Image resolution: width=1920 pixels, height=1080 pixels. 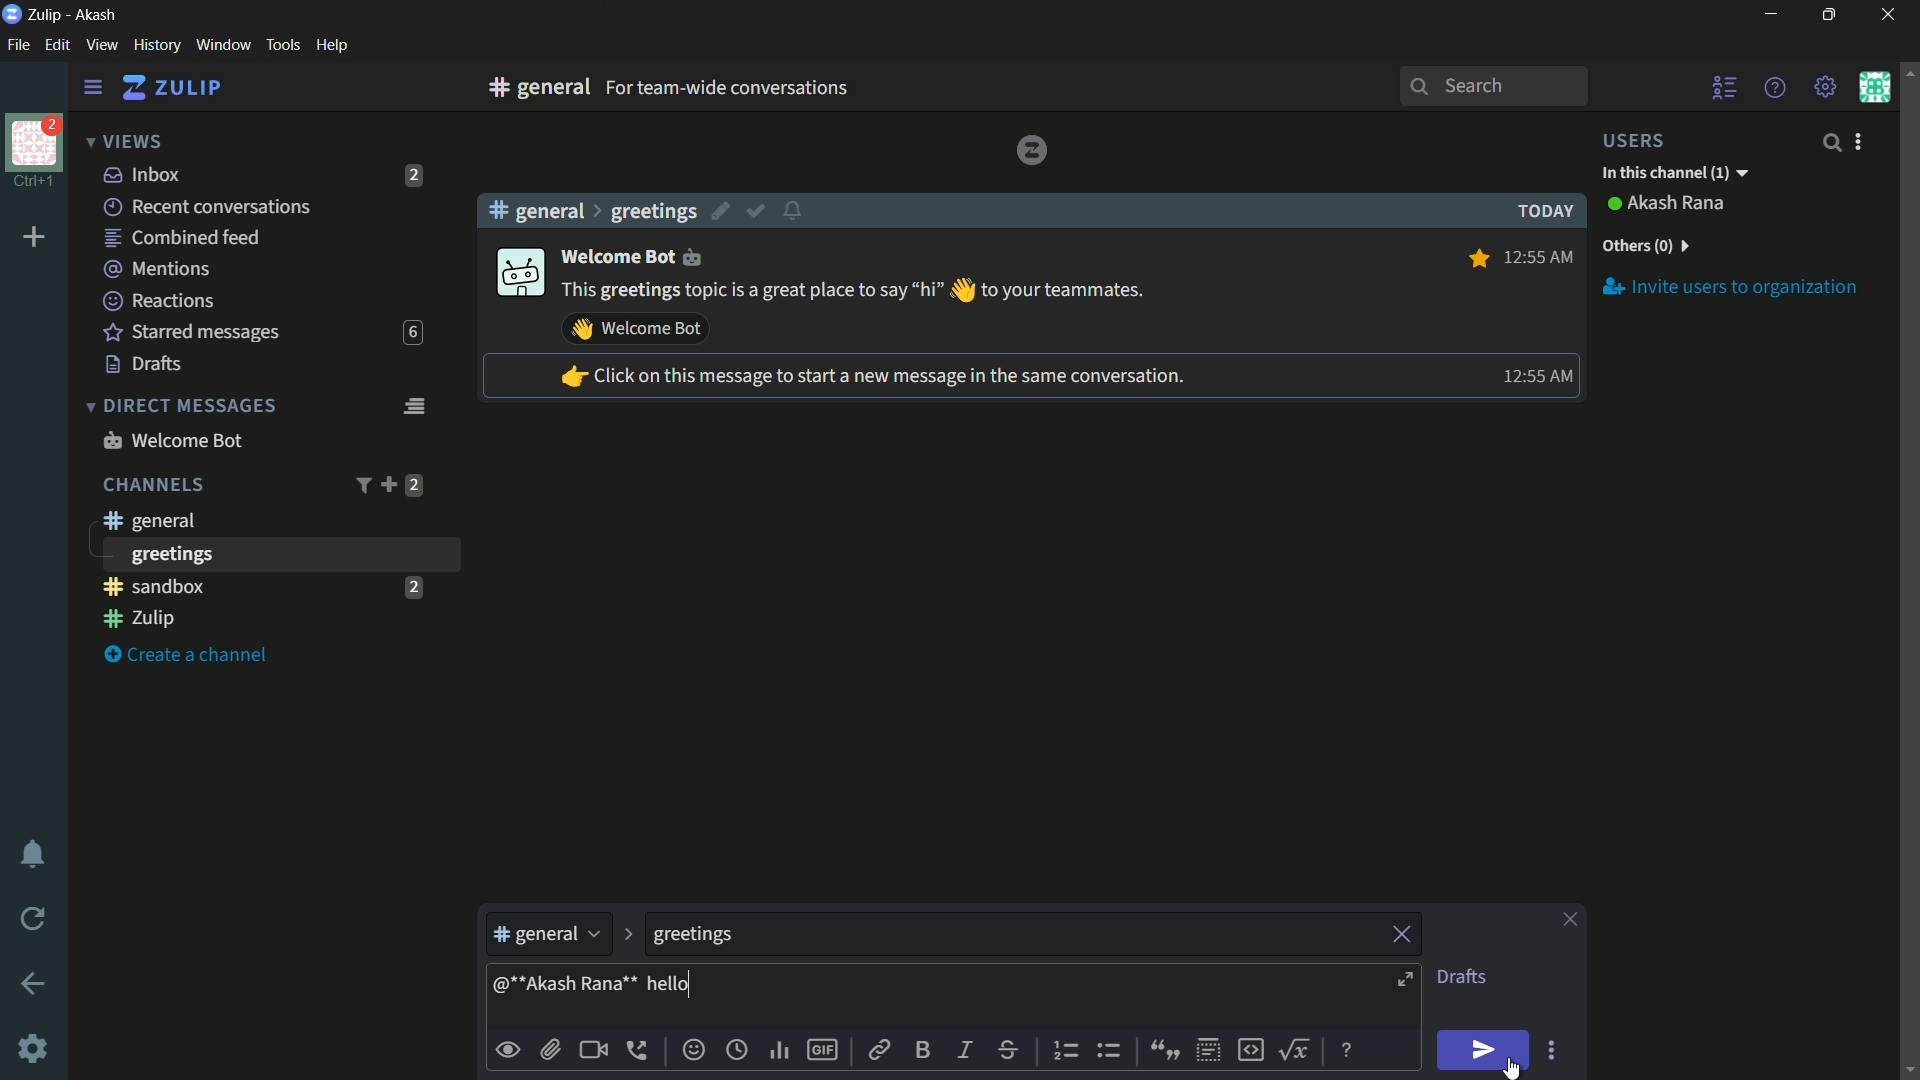 I want to click on hello, so click(x=670, y=984).